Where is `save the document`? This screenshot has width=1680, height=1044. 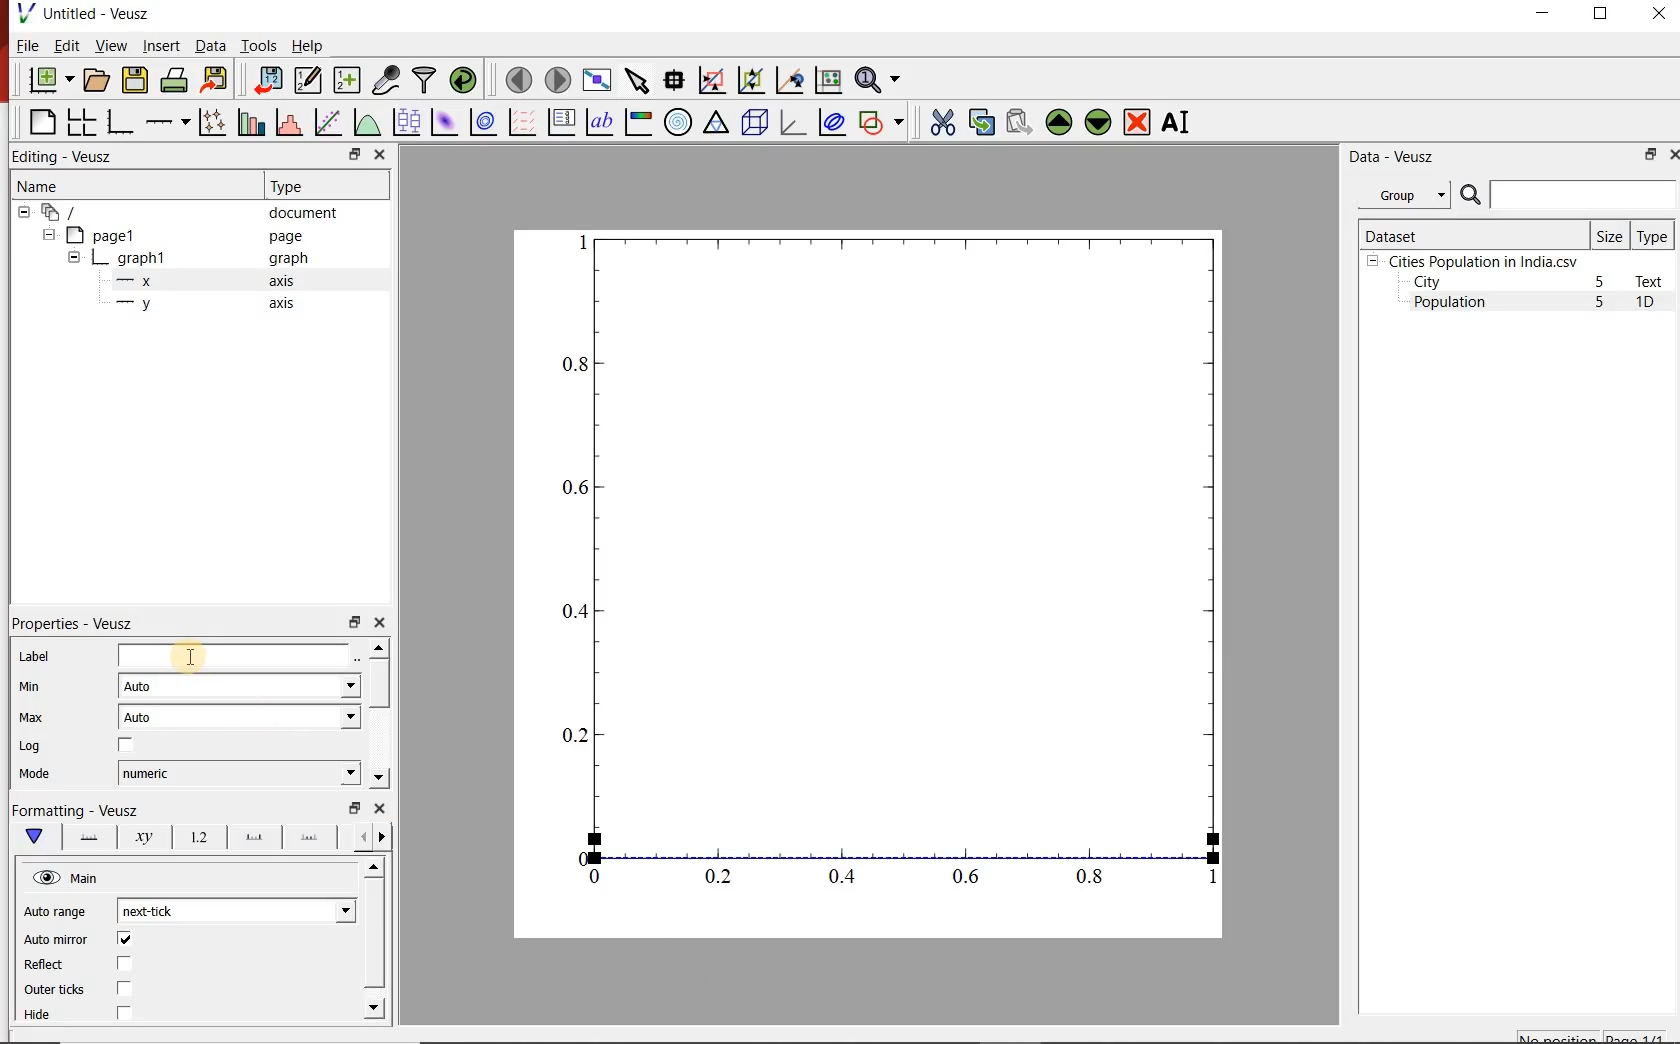 save the document is located at coordinates (135, 78).